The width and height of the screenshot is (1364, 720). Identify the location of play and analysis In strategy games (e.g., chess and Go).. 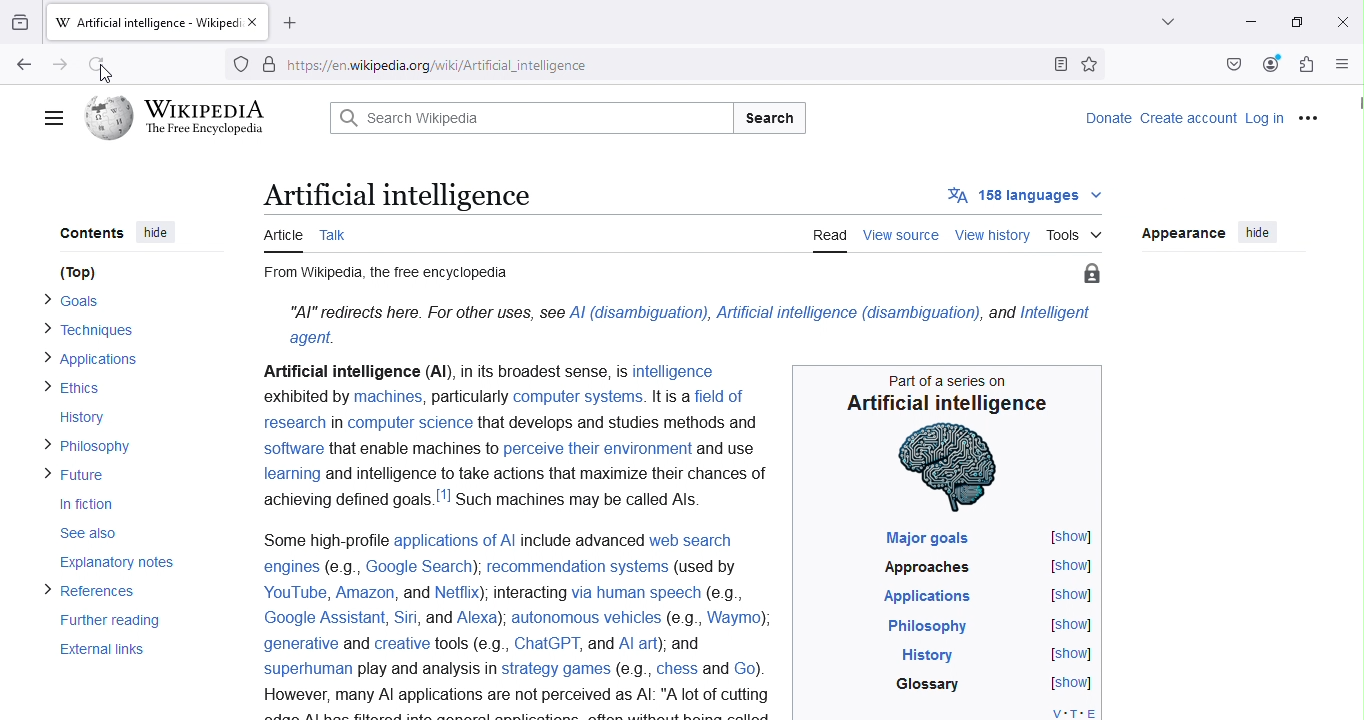
(565, 671).